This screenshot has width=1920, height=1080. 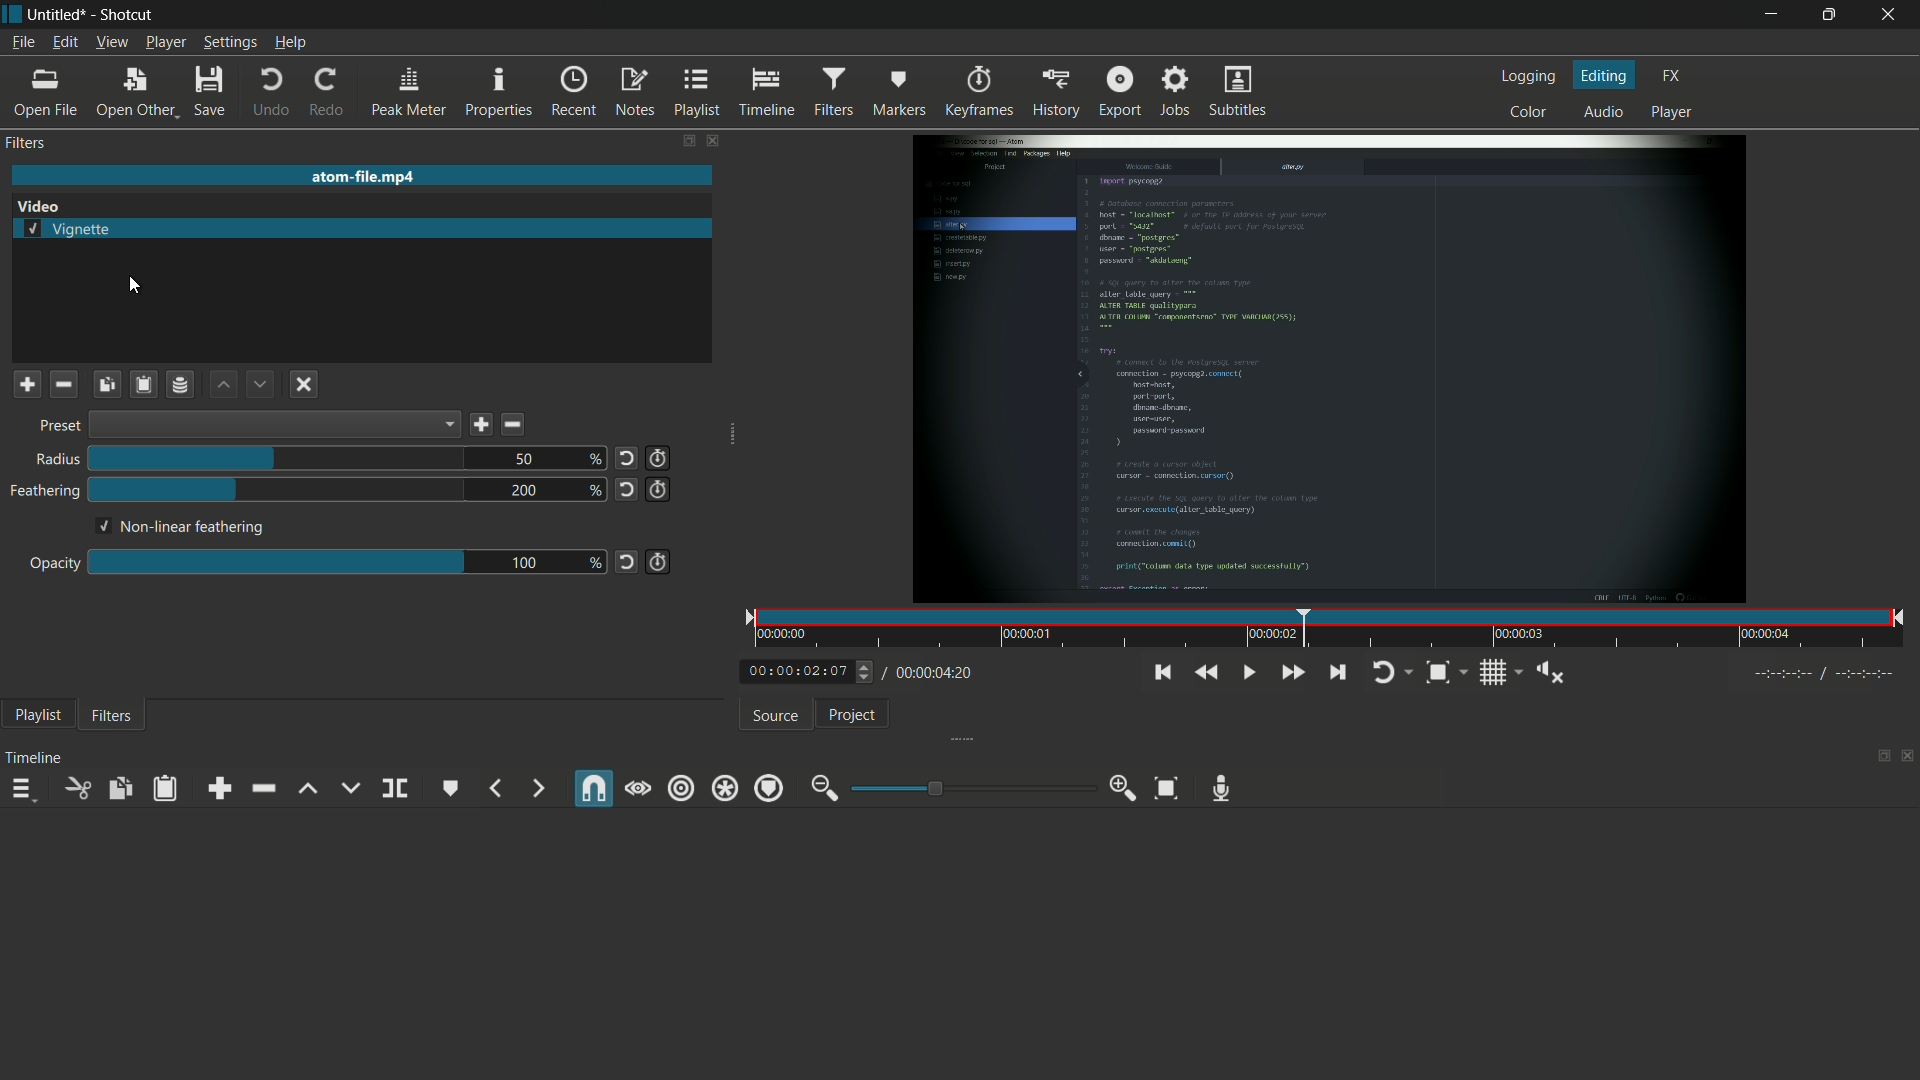 What do you see at coordinates (1608, 112) in the screenshot?
I see `audio` at bounding box center [1608, 112].